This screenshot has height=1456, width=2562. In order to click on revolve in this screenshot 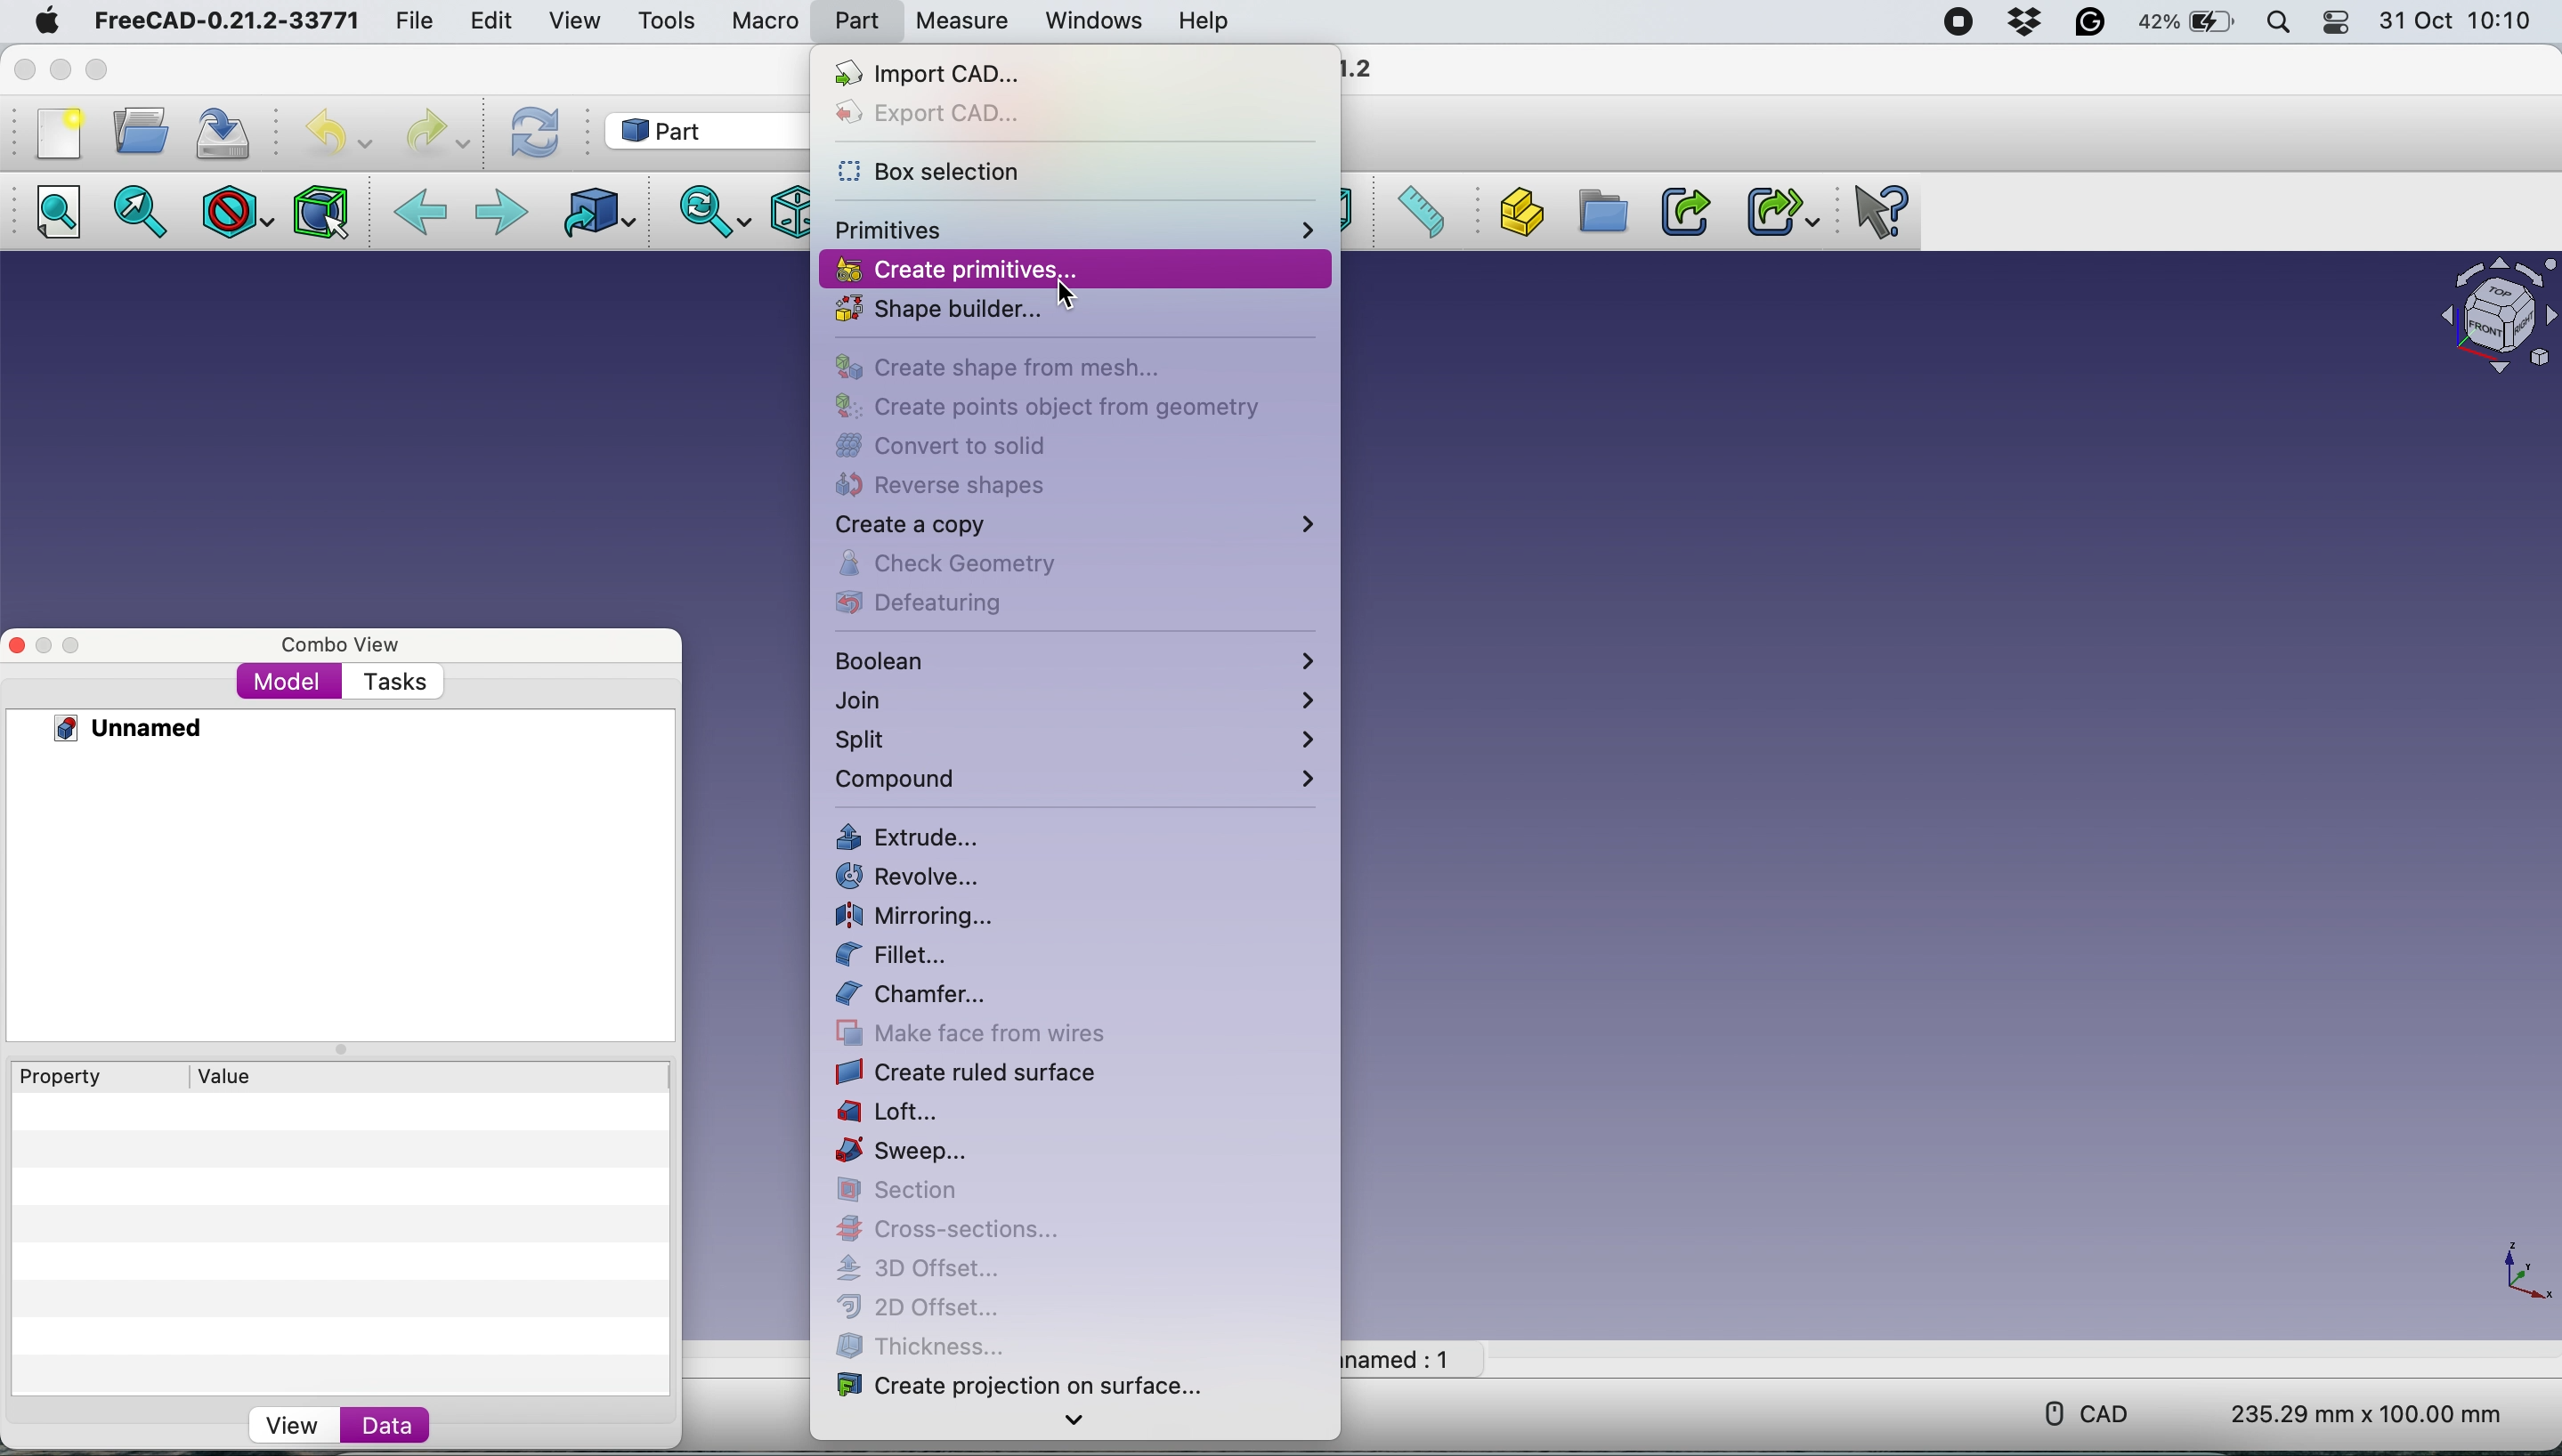, I will do `click(908, 878)`.